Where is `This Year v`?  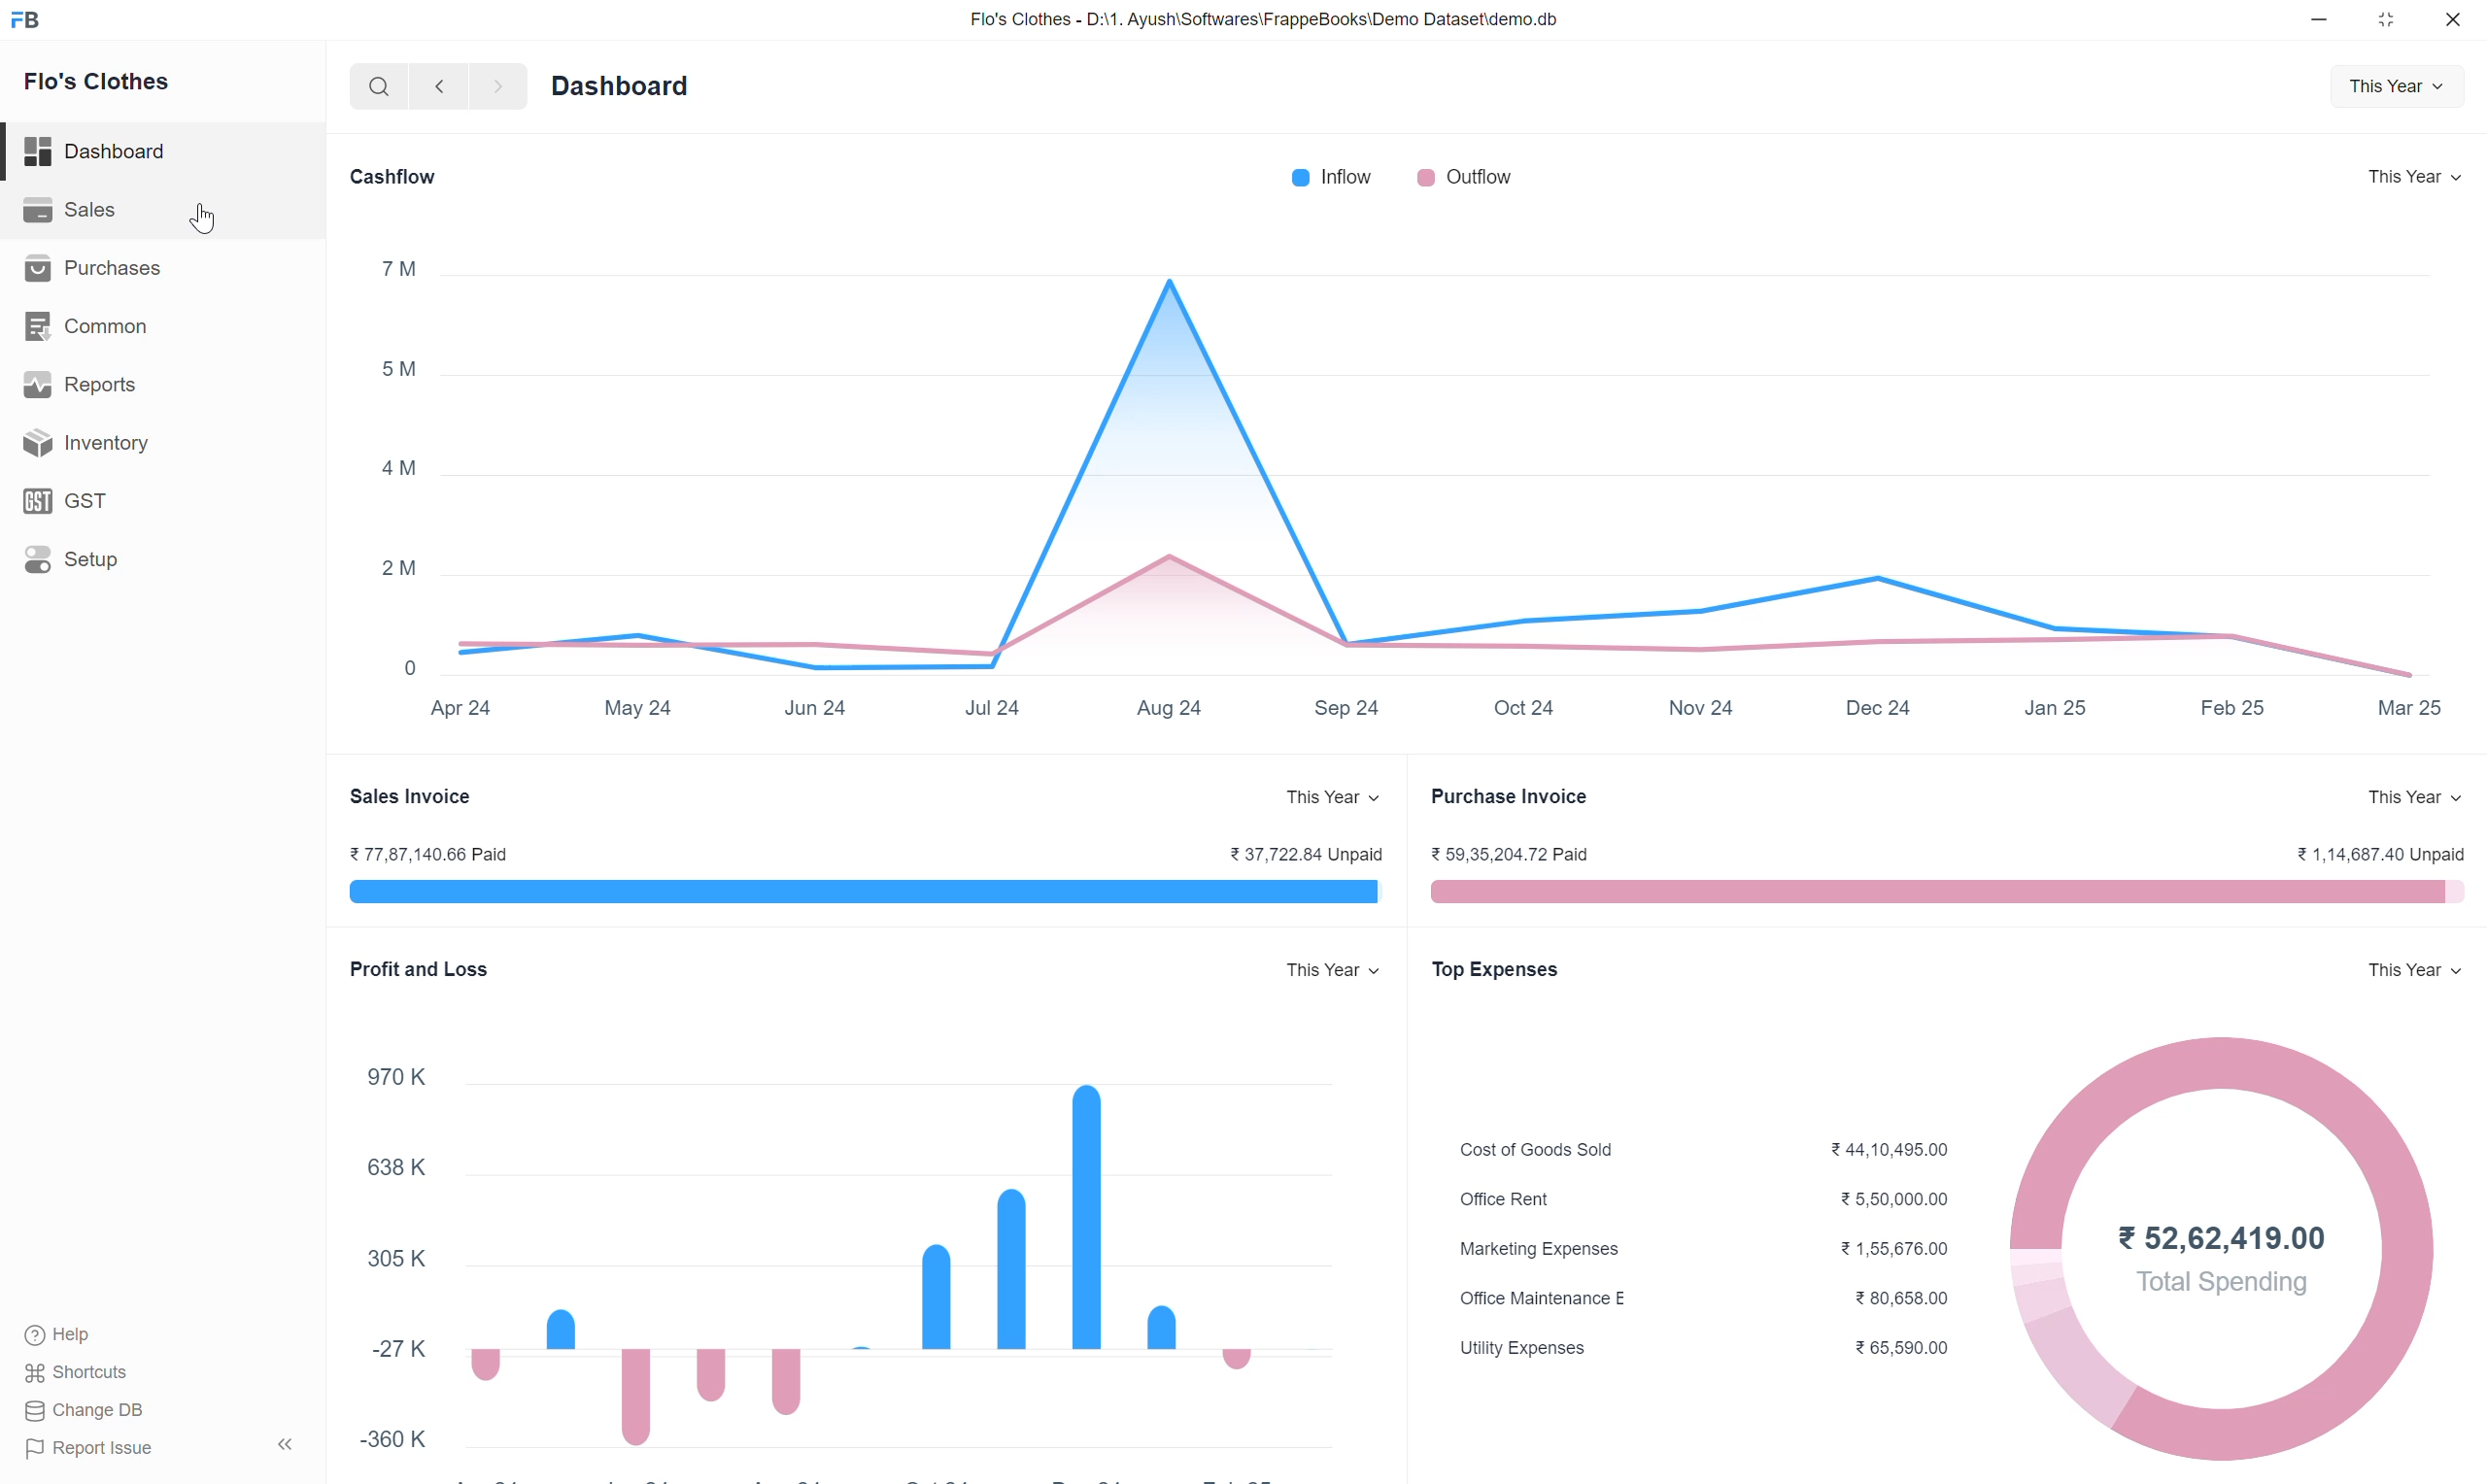
This Year v is located at coordinates (2380, 84).